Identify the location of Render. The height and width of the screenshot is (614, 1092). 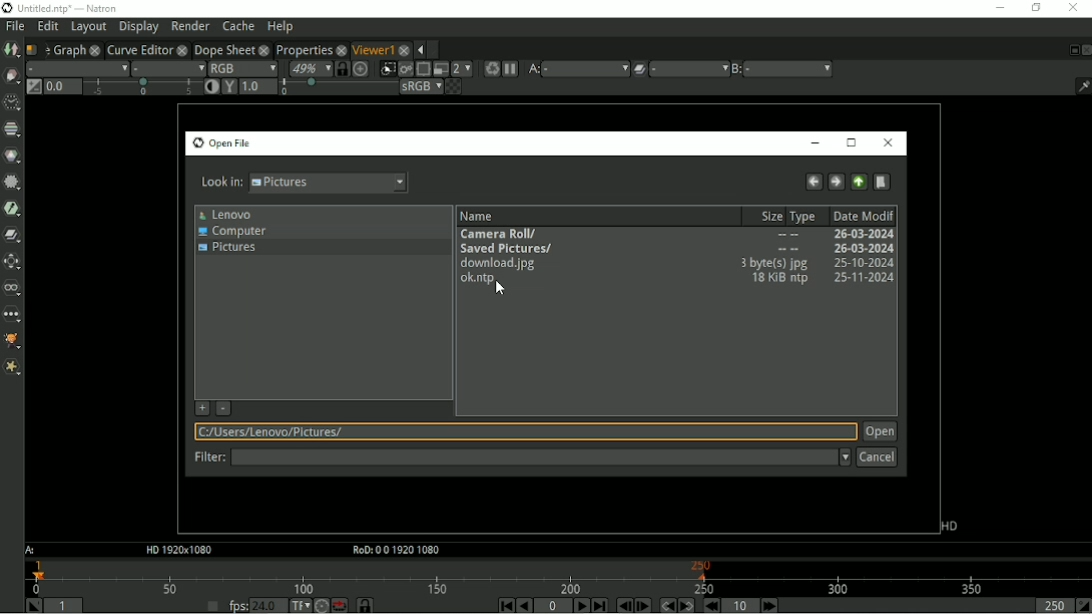
(190, 25).